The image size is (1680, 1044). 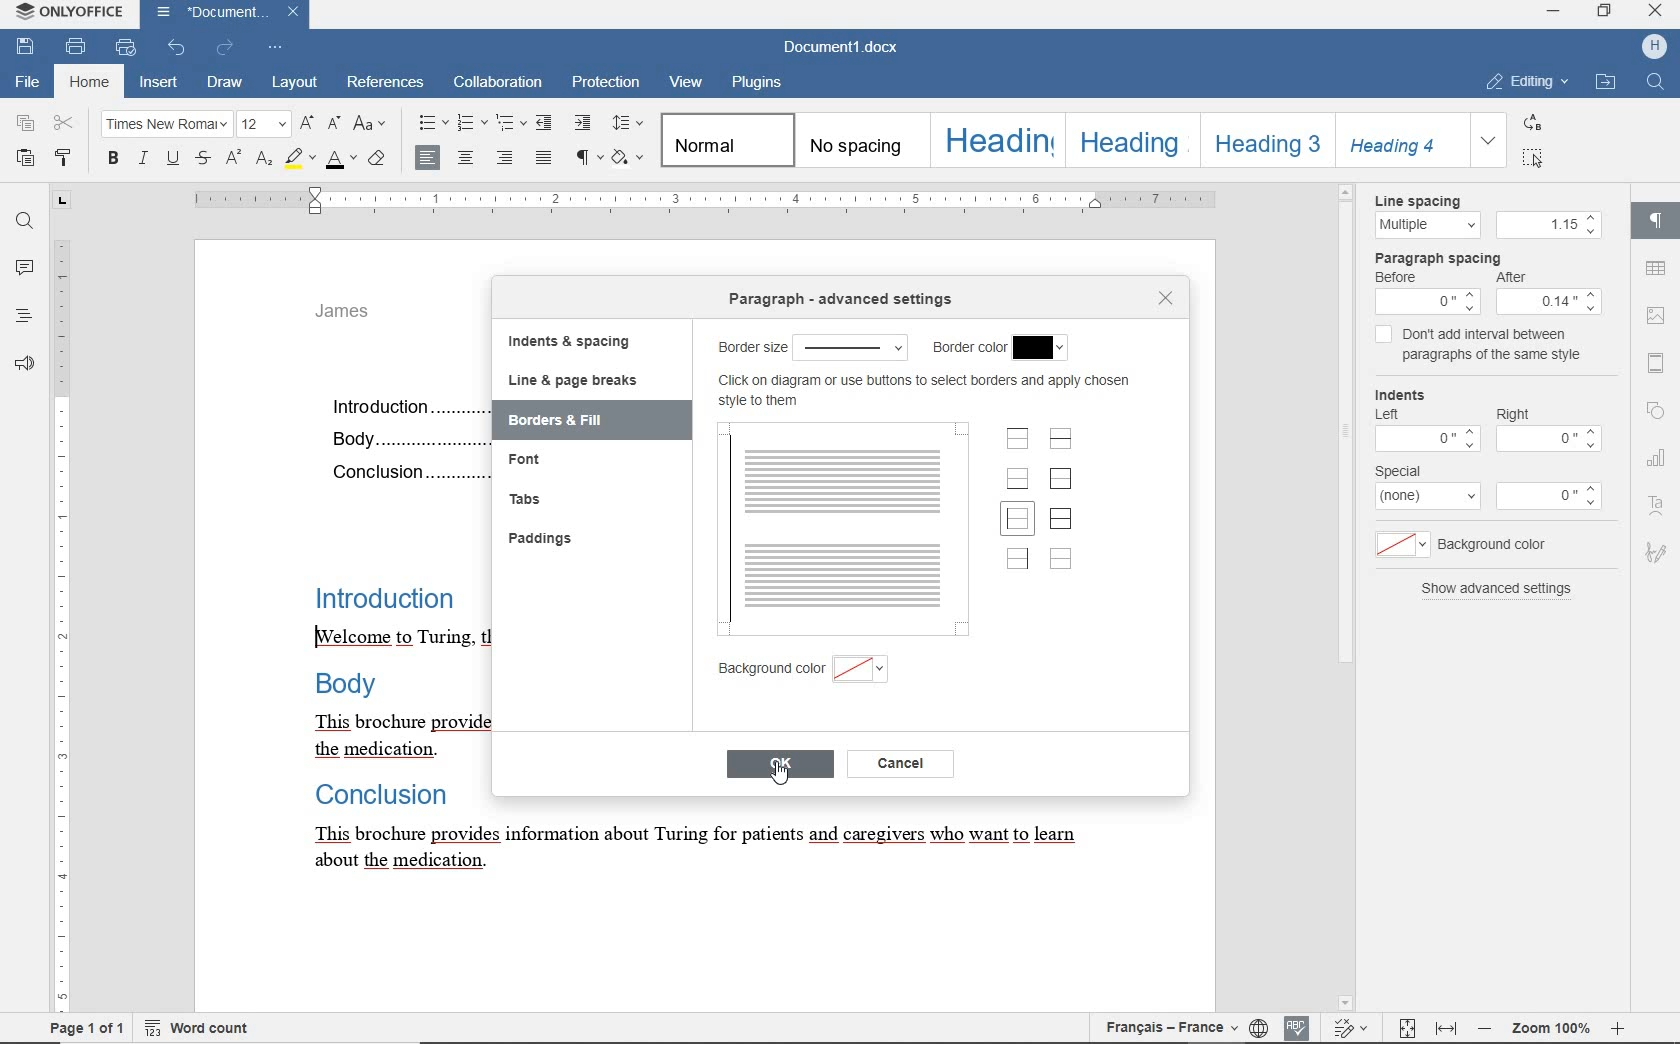 What do you see at coordinates (713, 201) in the screenshot?
I see `ruler` at bounding box center [713, 201].